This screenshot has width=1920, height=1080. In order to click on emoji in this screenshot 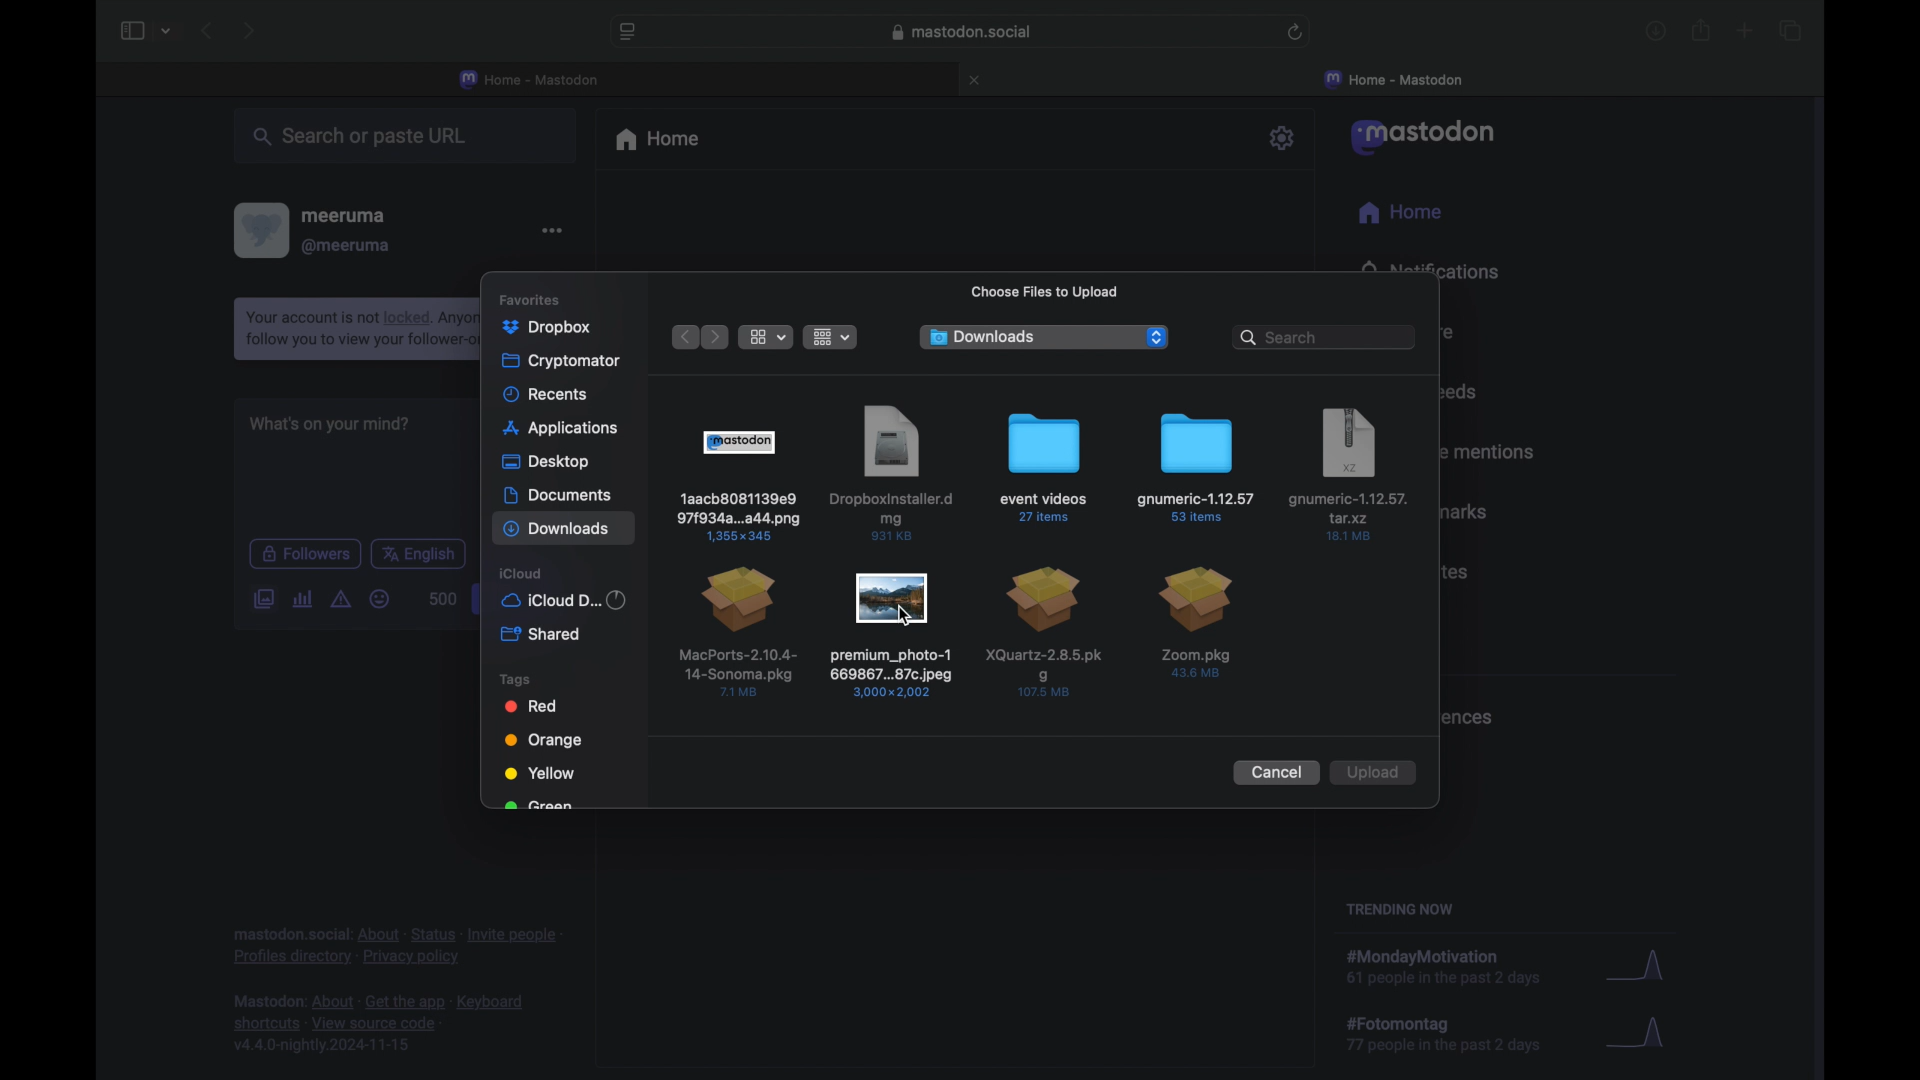, I will do `click(380, 600)`.